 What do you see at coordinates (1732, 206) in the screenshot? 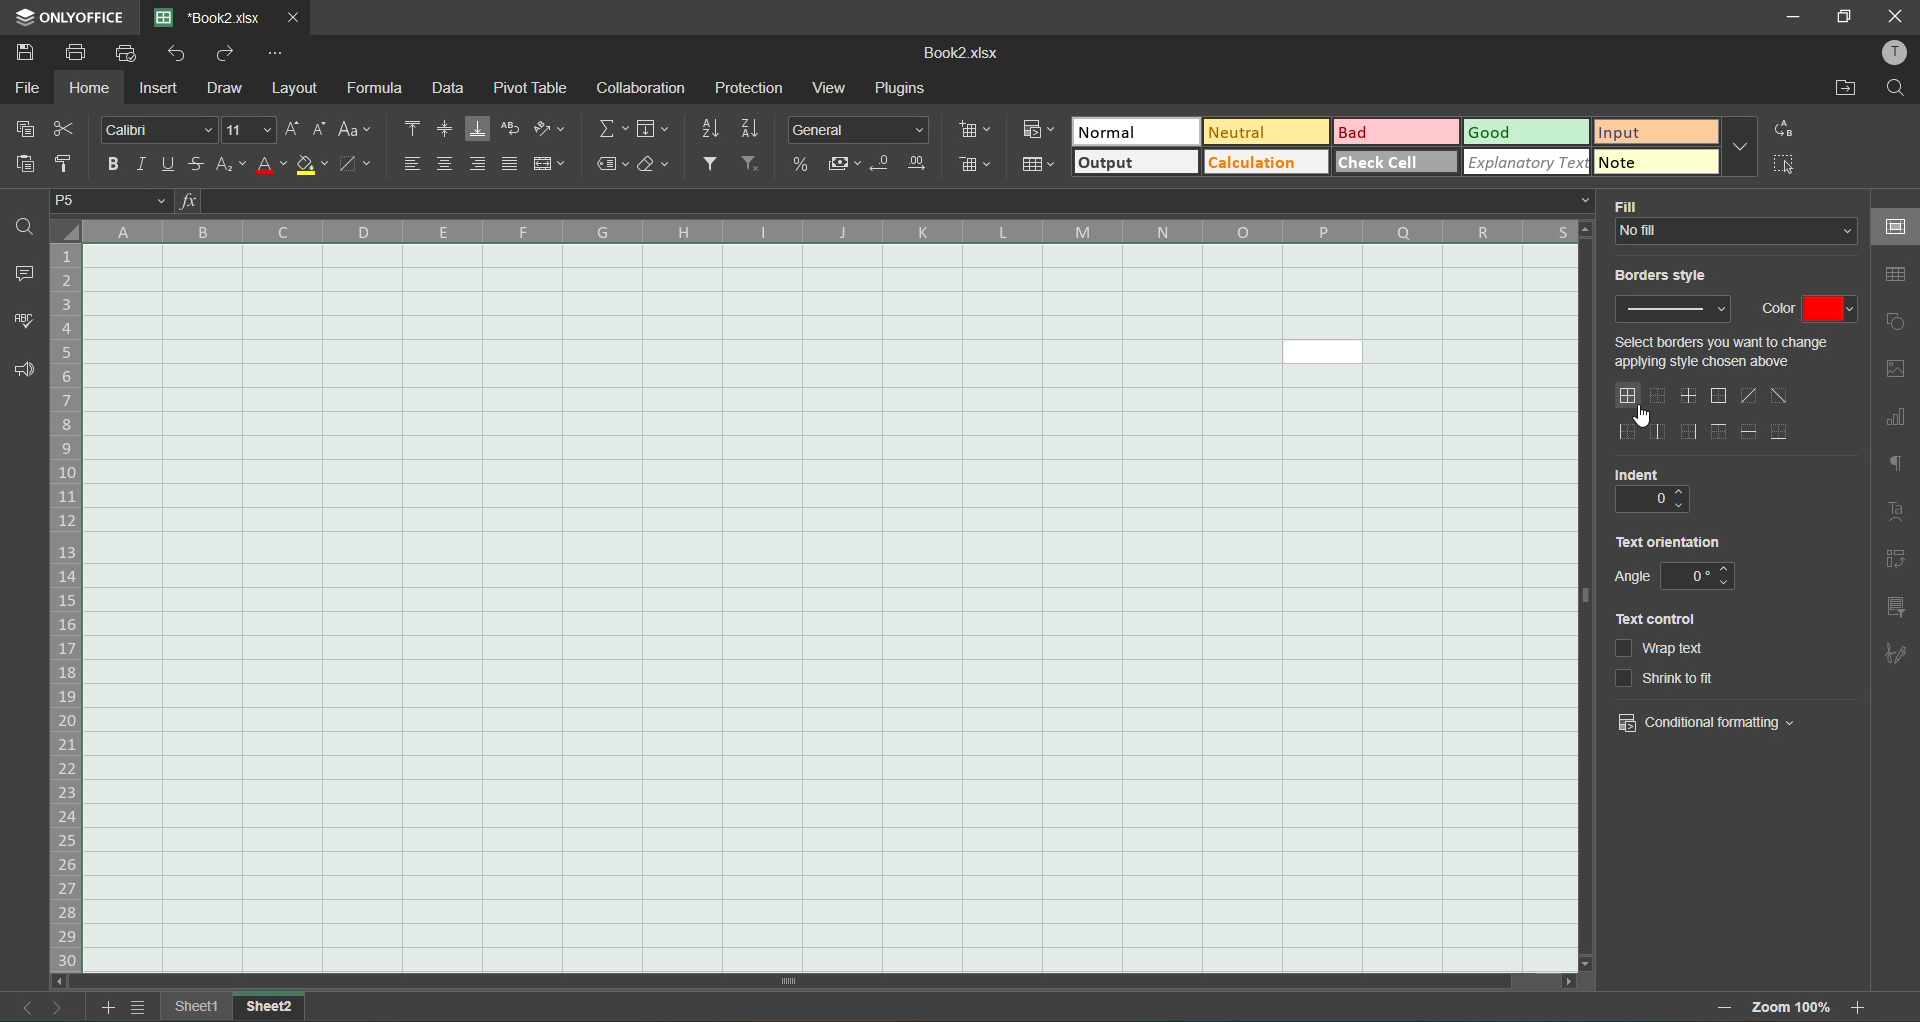
I see `fill` at bounding box center [1732, 206].